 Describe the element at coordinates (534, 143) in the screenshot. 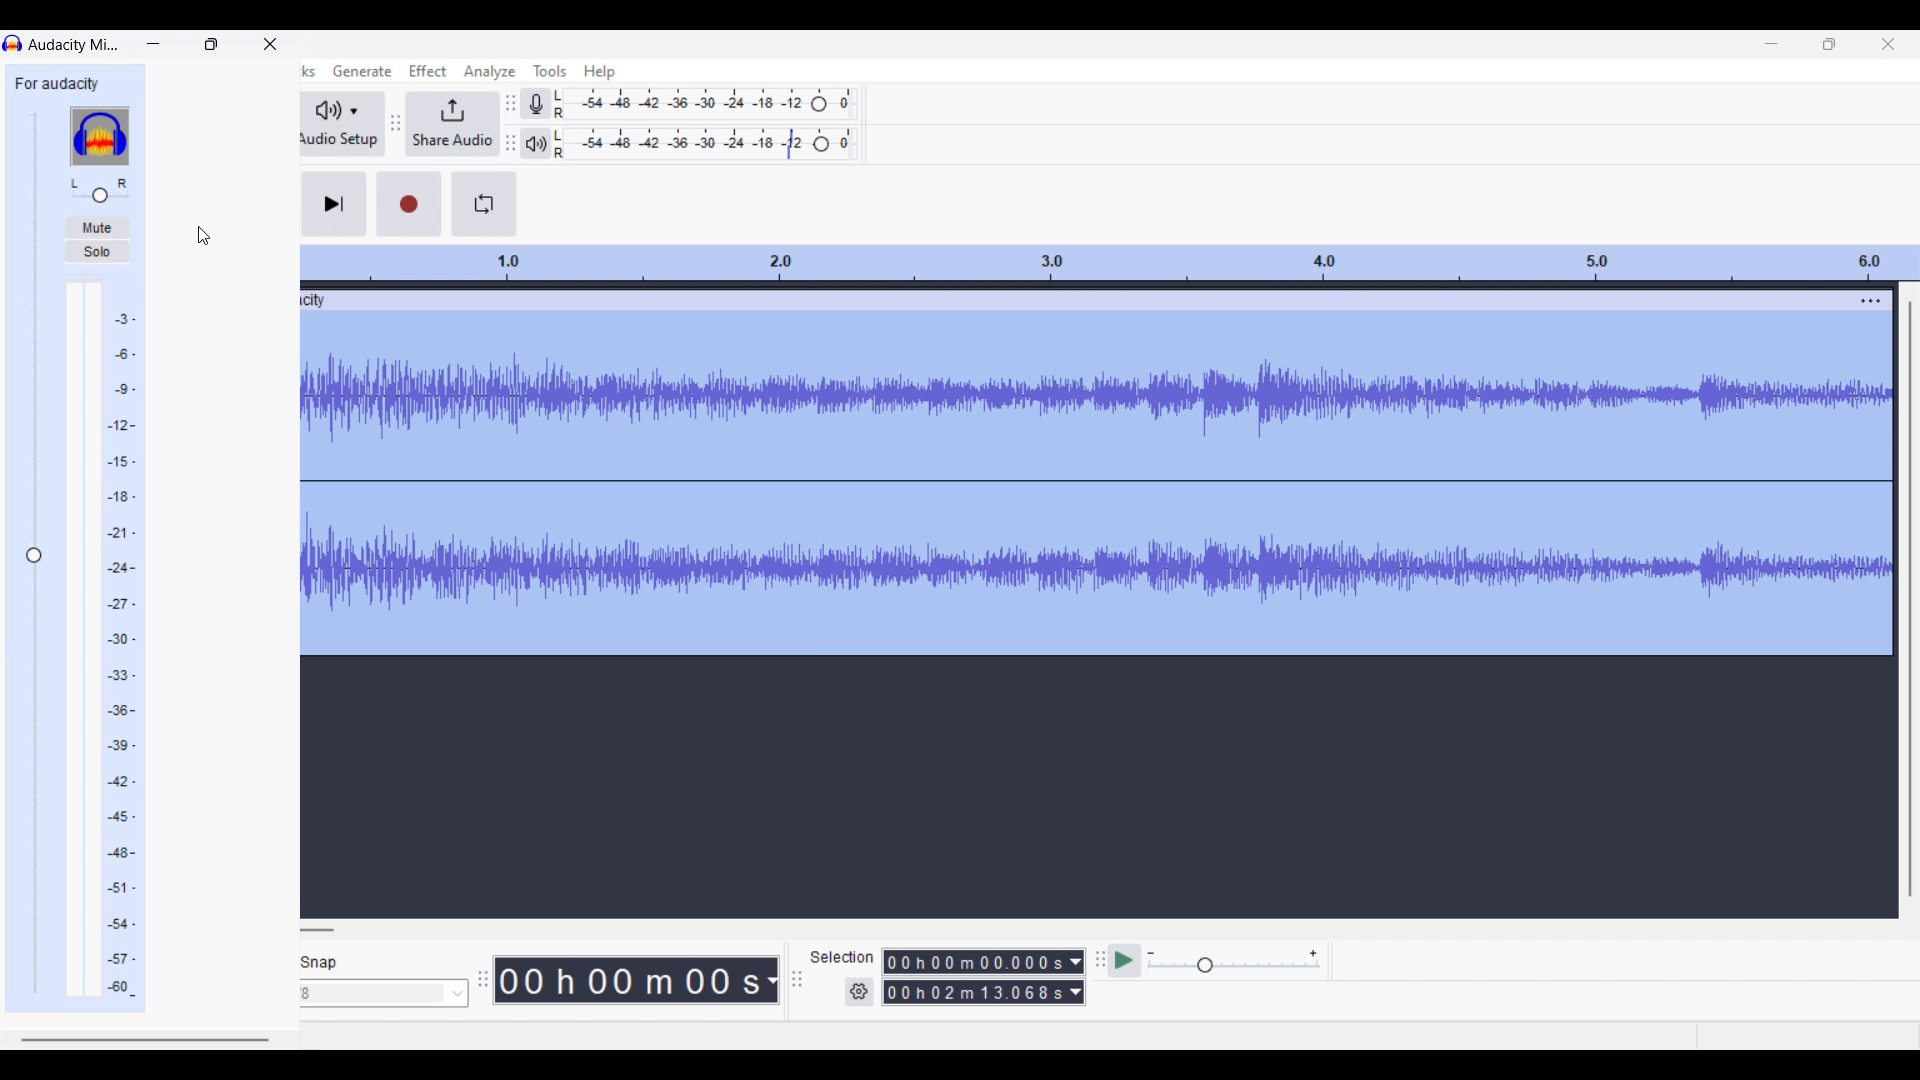

I see `Playback meter` at that location.